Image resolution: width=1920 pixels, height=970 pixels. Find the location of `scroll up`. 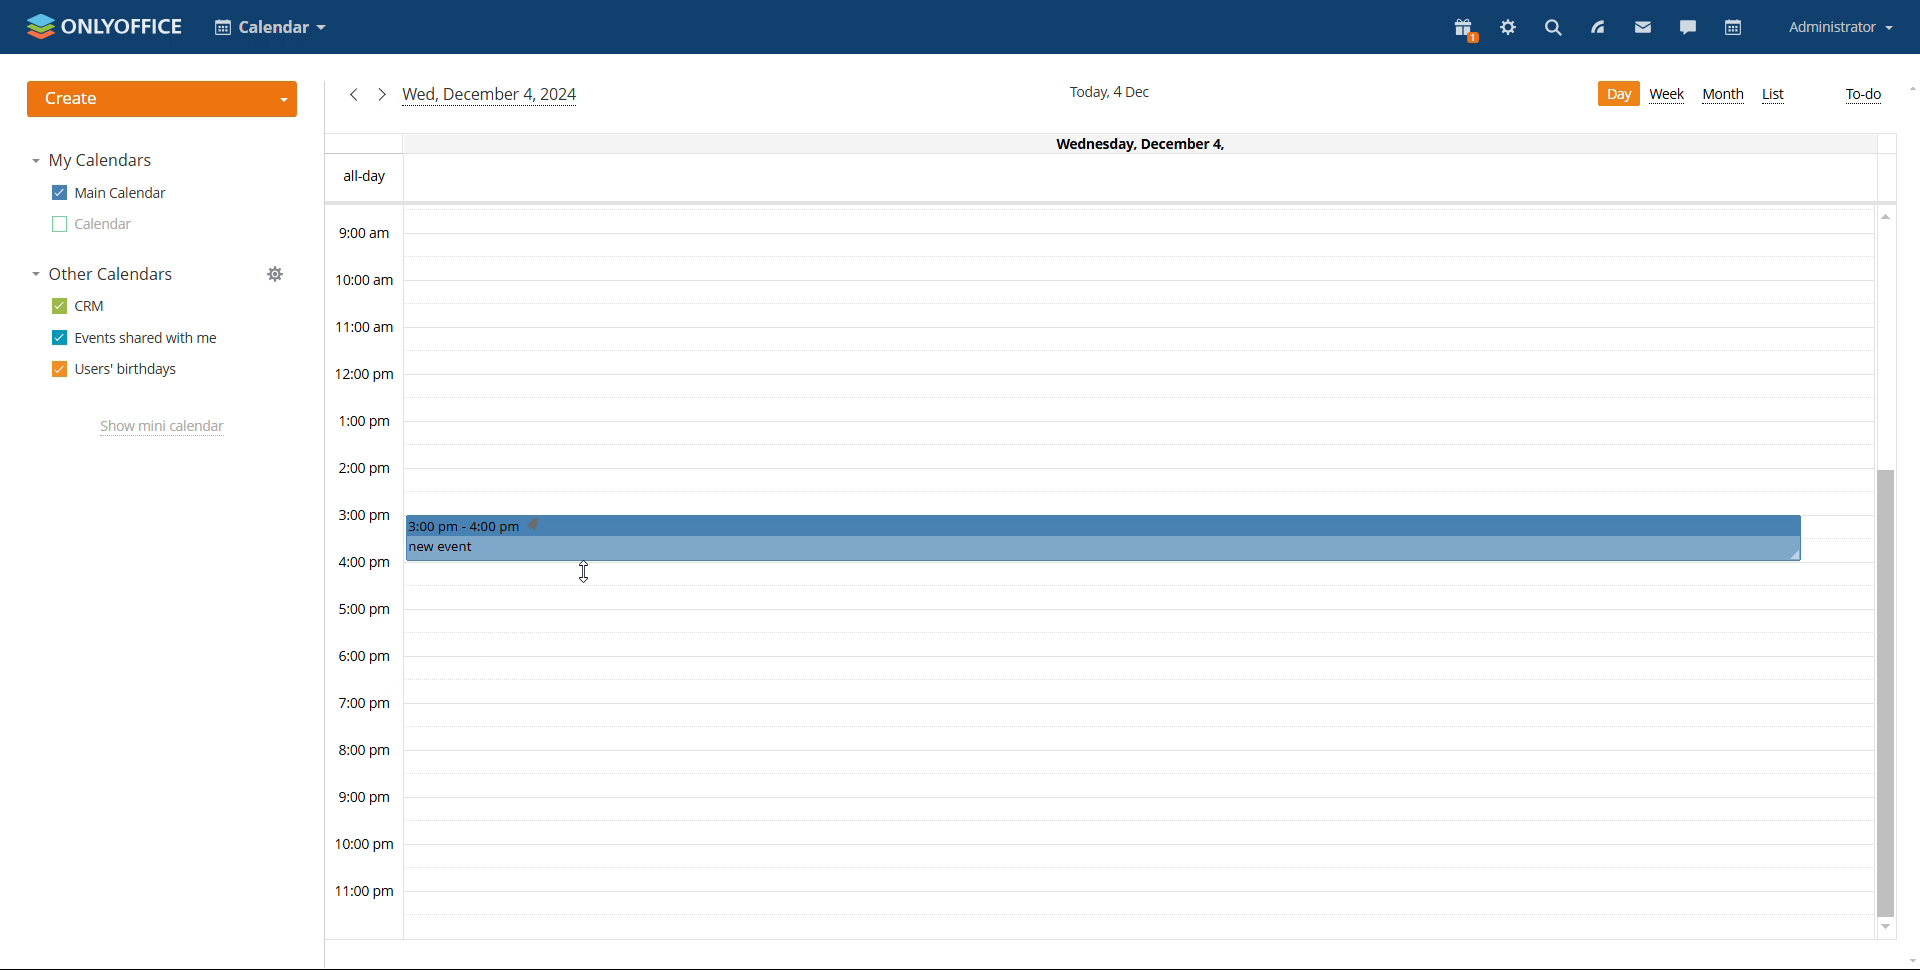

scroll up is located at coordinates (1908, 90).